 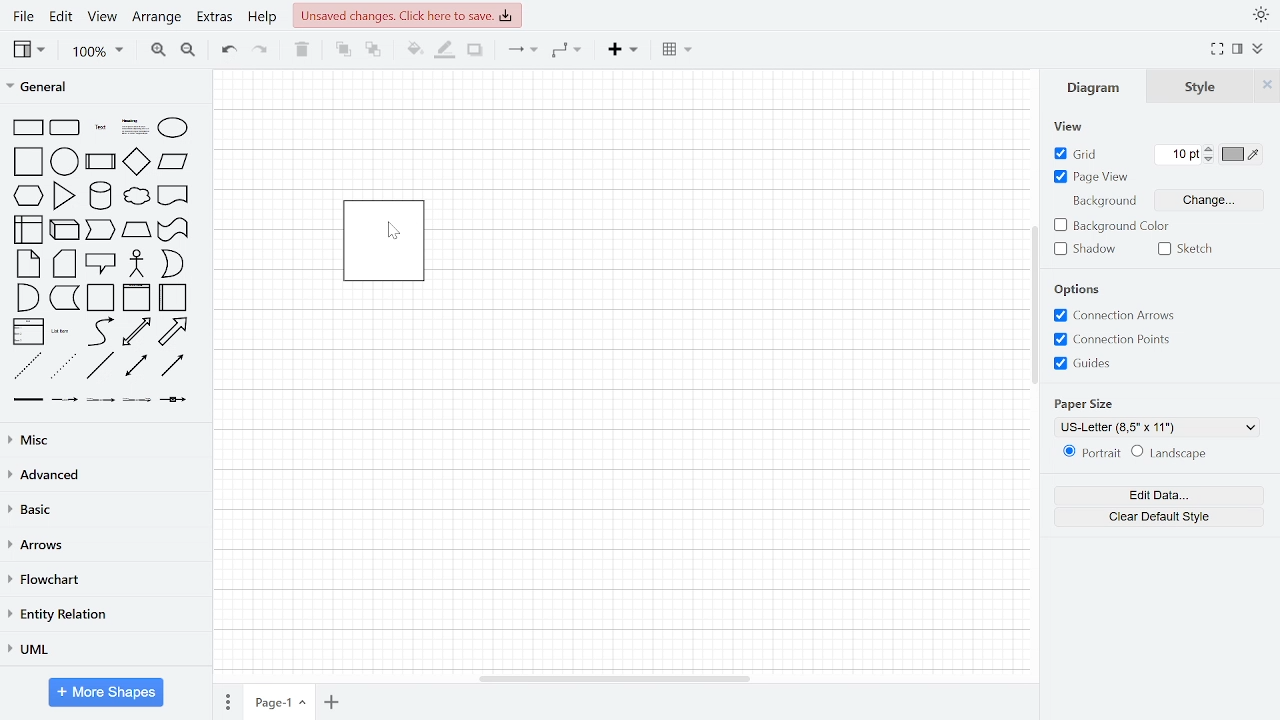 What do you see at coordinates (62, 365) in the screenshot?
I see `dotted line` at bounding box center [62, 365].